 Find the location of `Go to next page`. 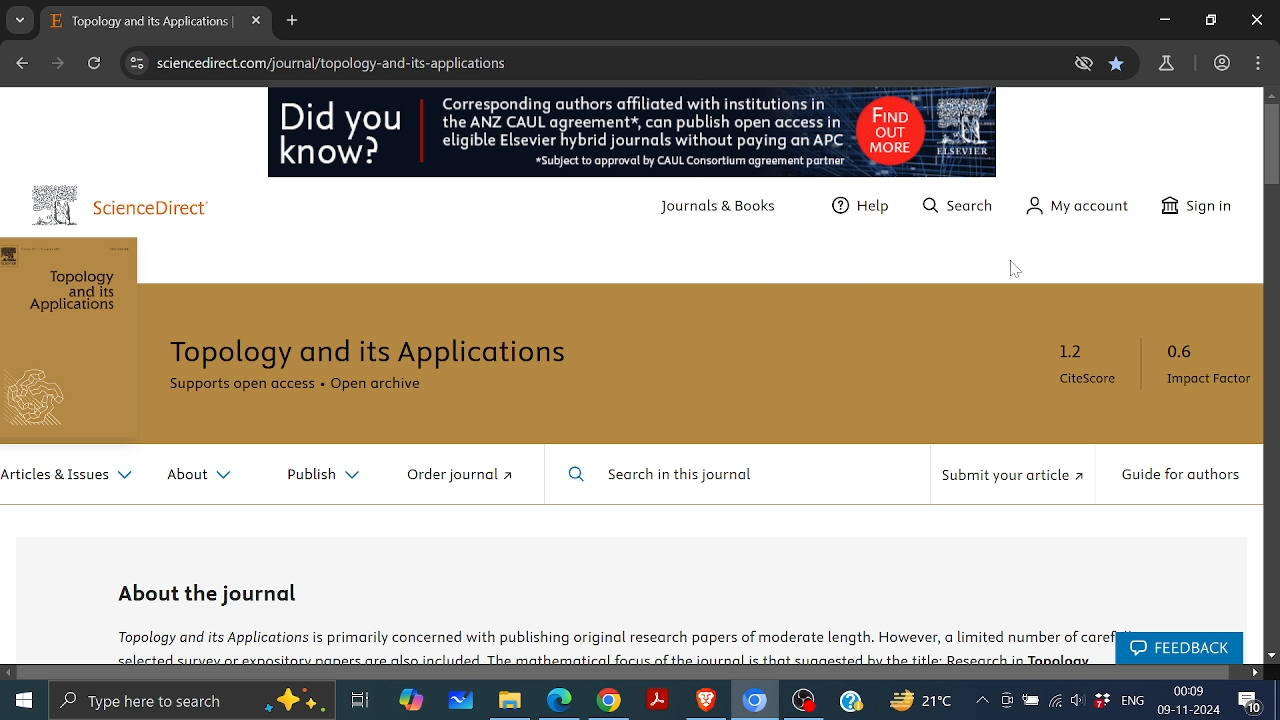

Go to next page is located at coordinates (60, 63).